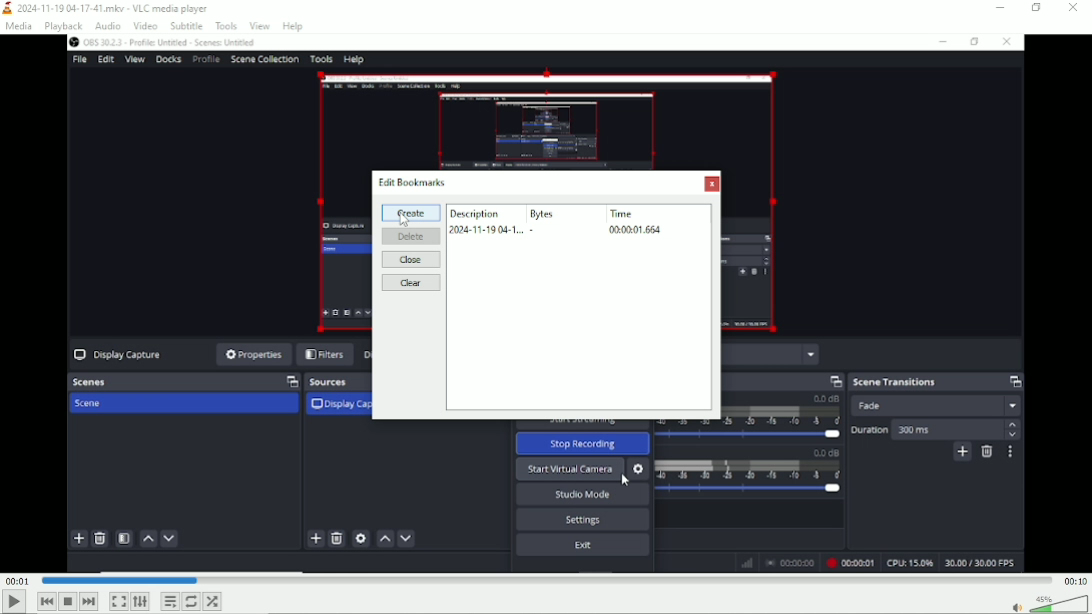  I want to click on edit bookmarks, so click(414, 180).